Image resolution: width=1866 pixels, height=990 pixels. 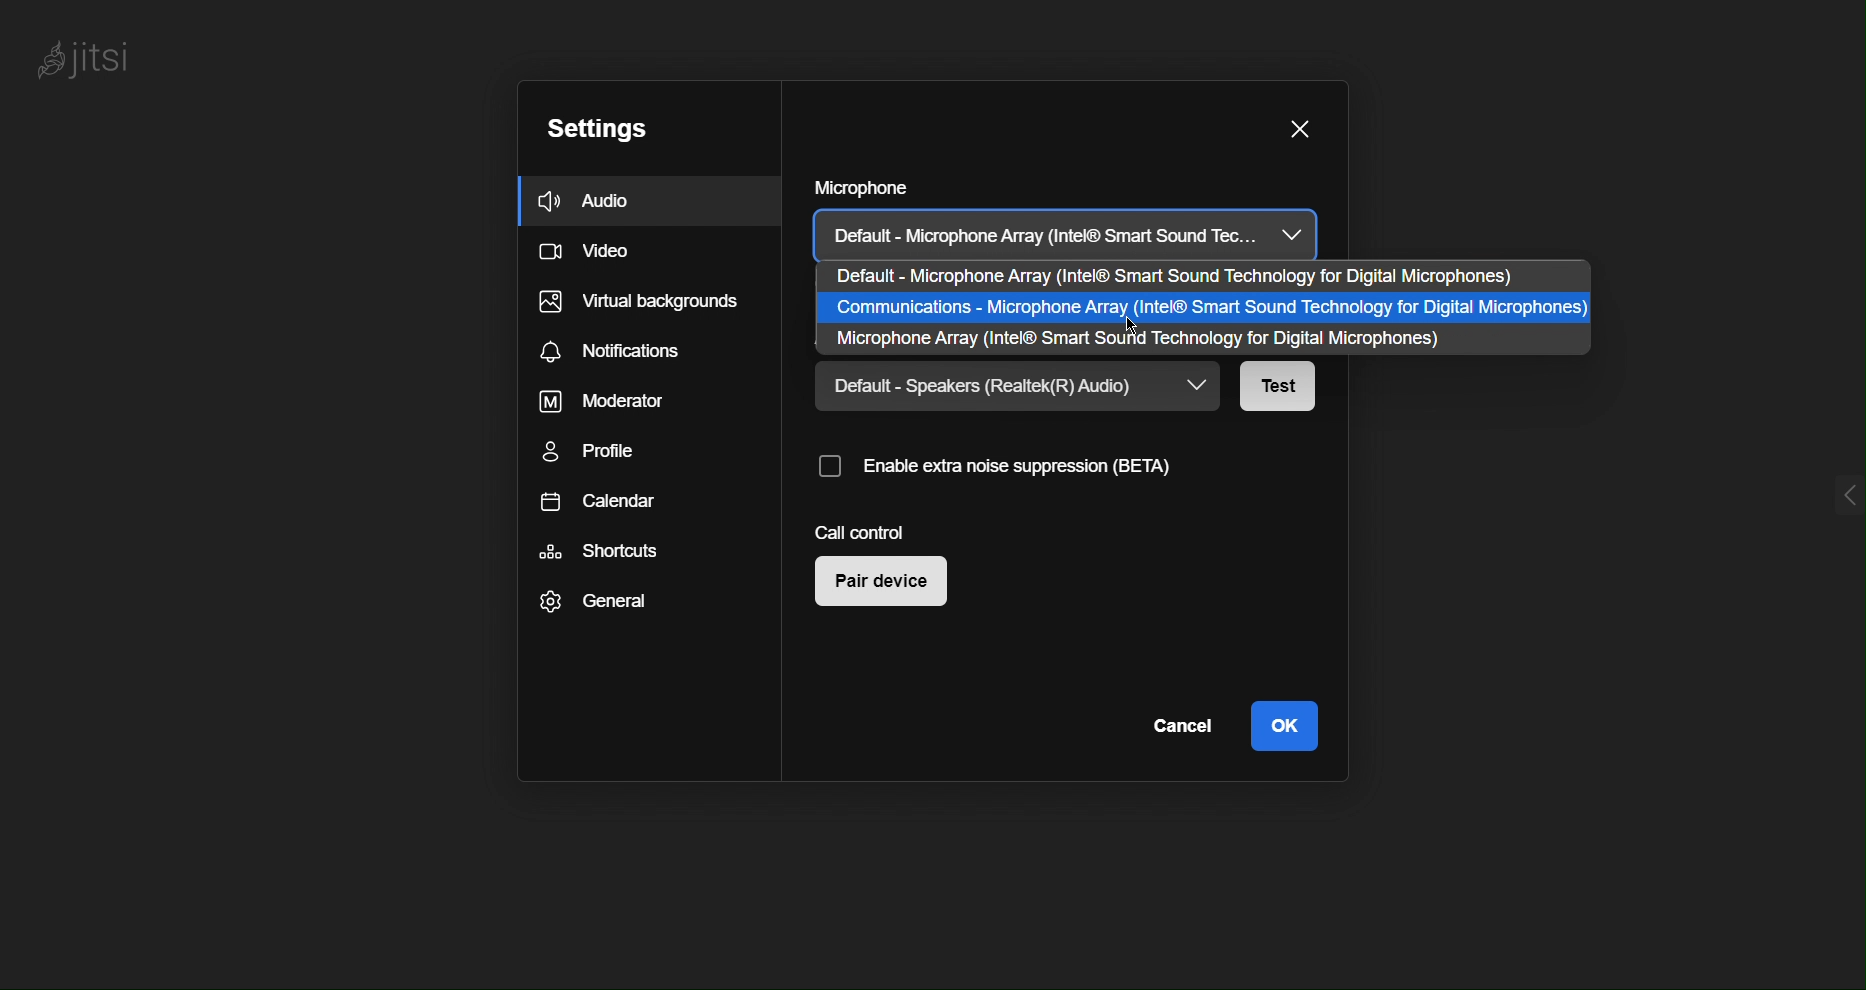 I want to click on Test, so click(x=1276, y=387).